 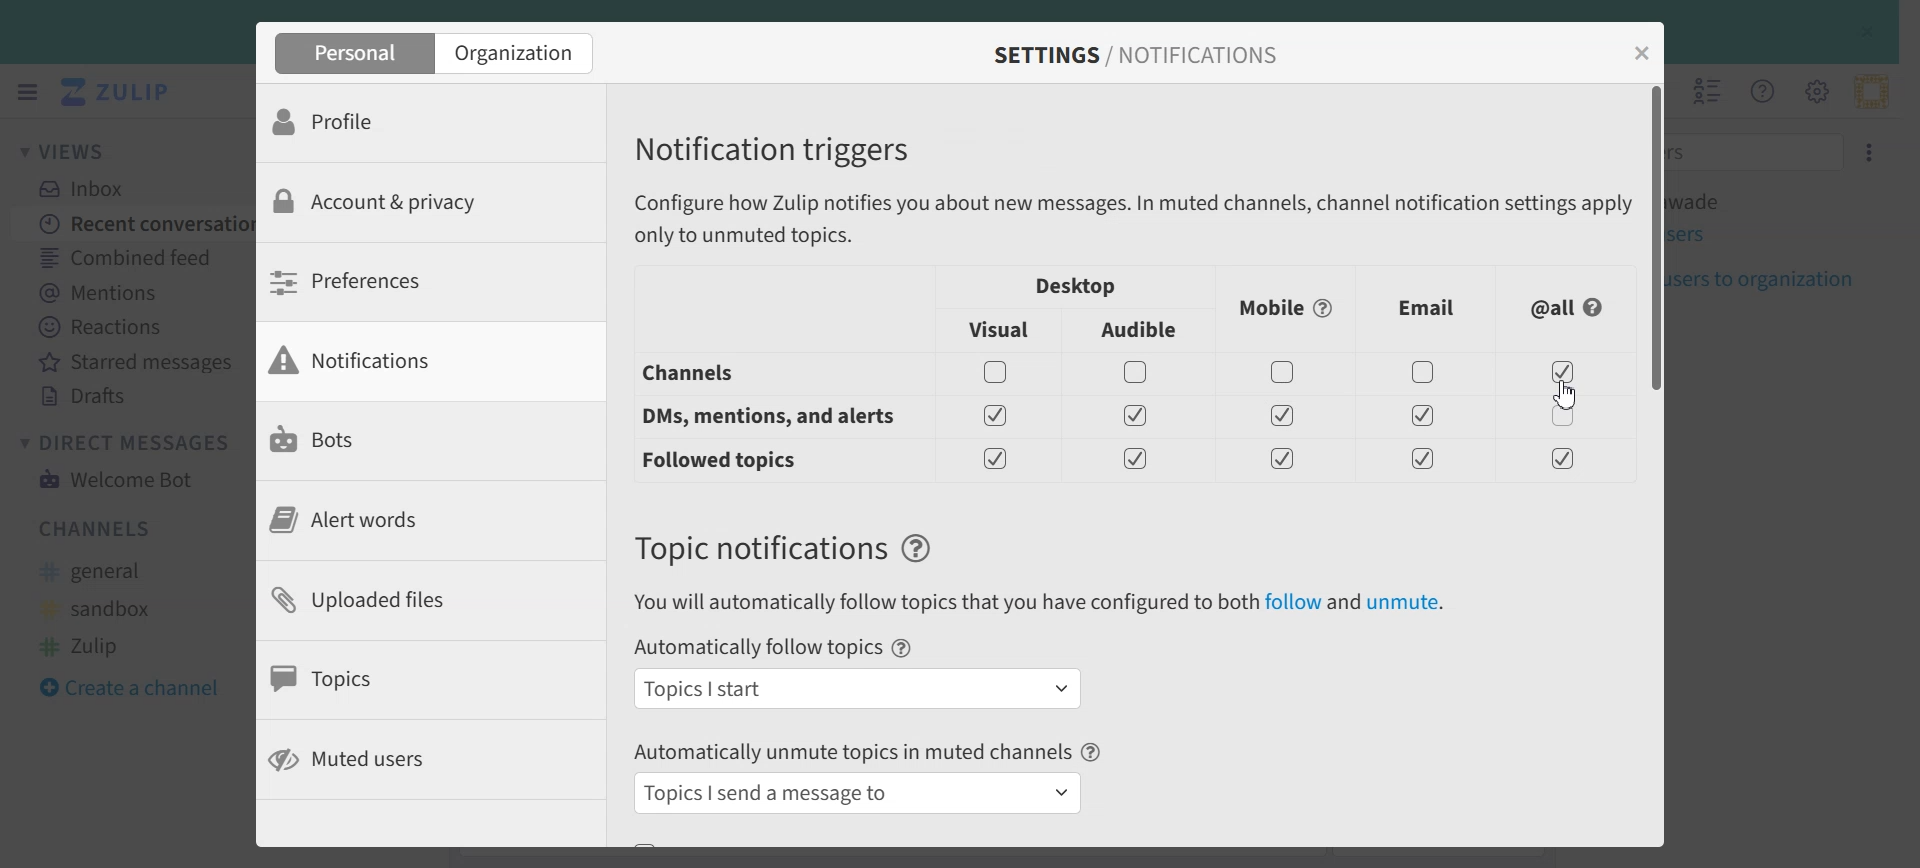 What do you see at coordinates (858, 688) in the screenshot?
I see `Topics I start` at bounding box center [858, 688].